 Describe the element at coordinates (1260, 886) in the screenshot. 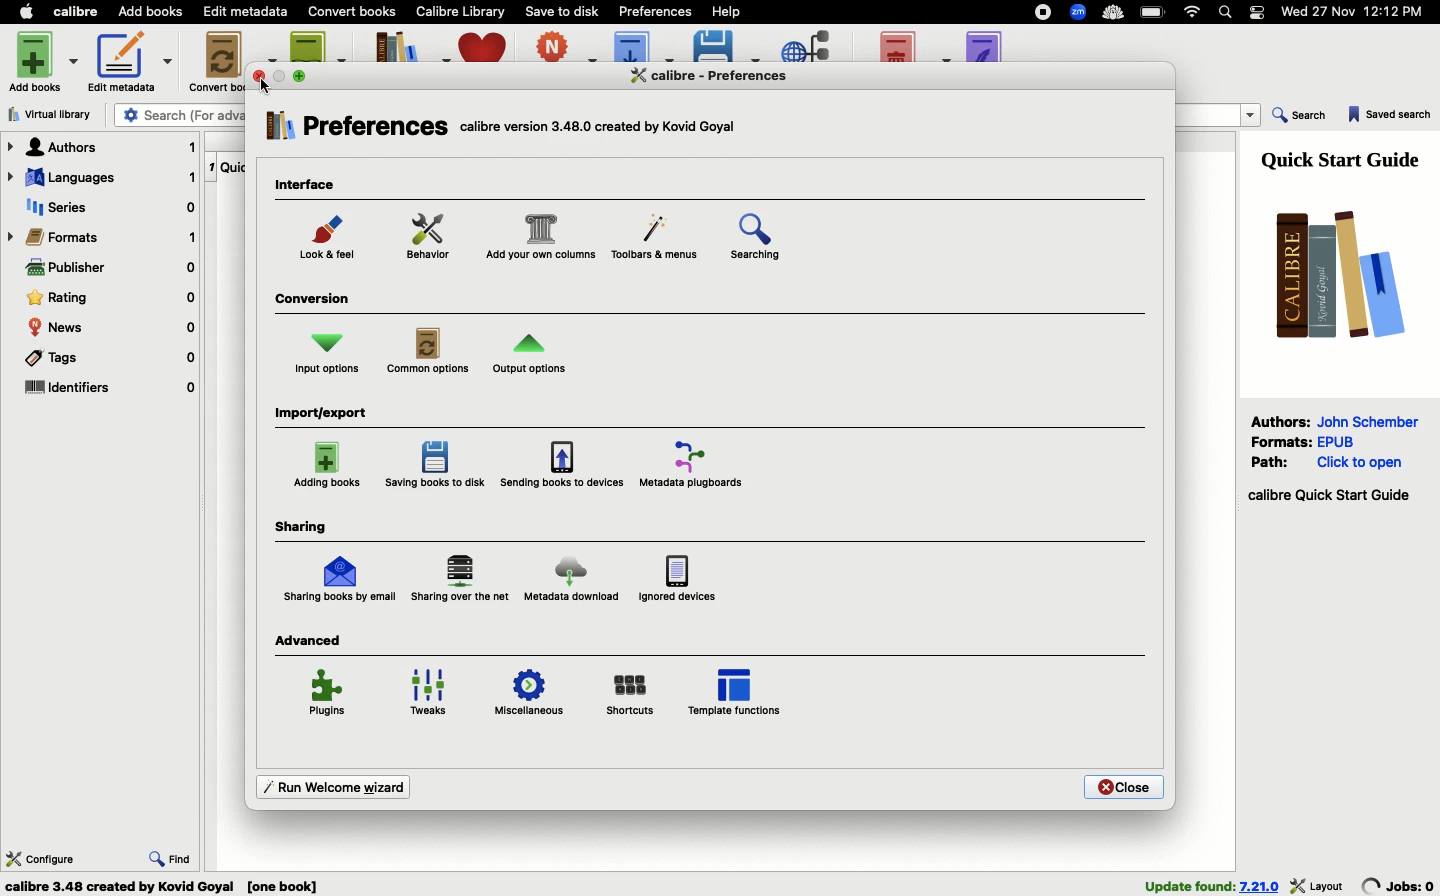

I see `version` at that location.